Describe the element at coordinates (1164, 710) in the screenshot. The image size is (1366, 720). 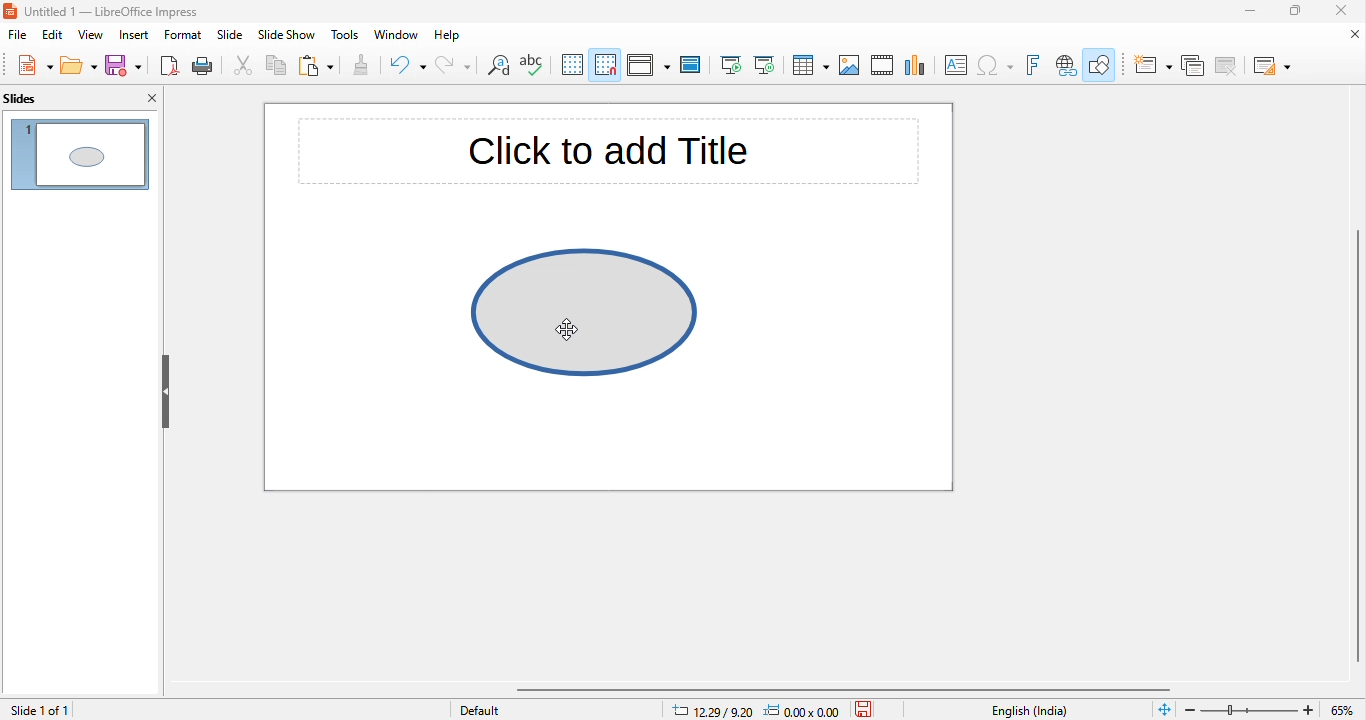
I see `fit slide to fit window` at that location.